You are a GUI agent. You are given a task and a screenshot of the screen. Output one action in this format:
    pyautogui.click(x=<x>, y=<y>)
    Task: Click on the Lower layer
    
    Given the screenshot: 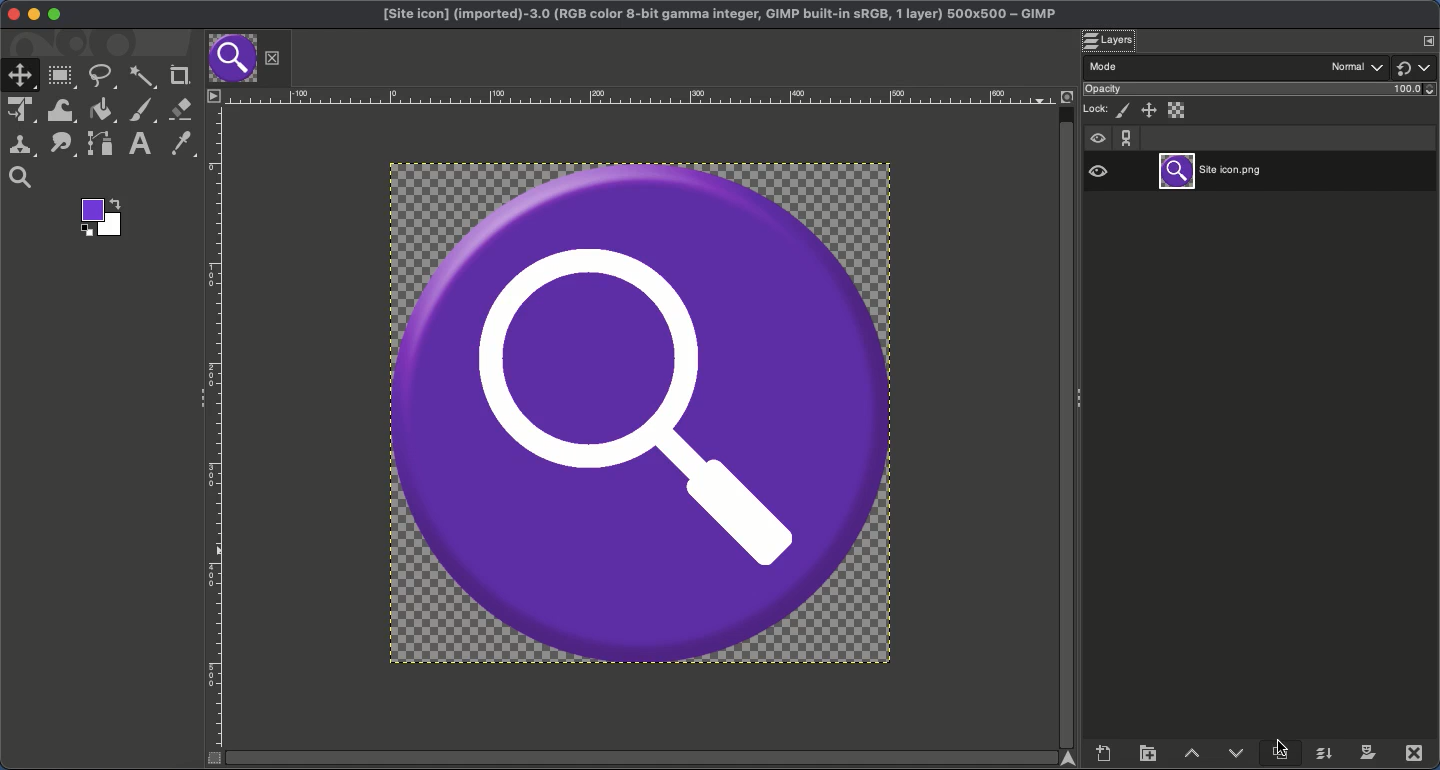 What is the action you would take?
    pyautogui.click(x=1238, y=749)
    